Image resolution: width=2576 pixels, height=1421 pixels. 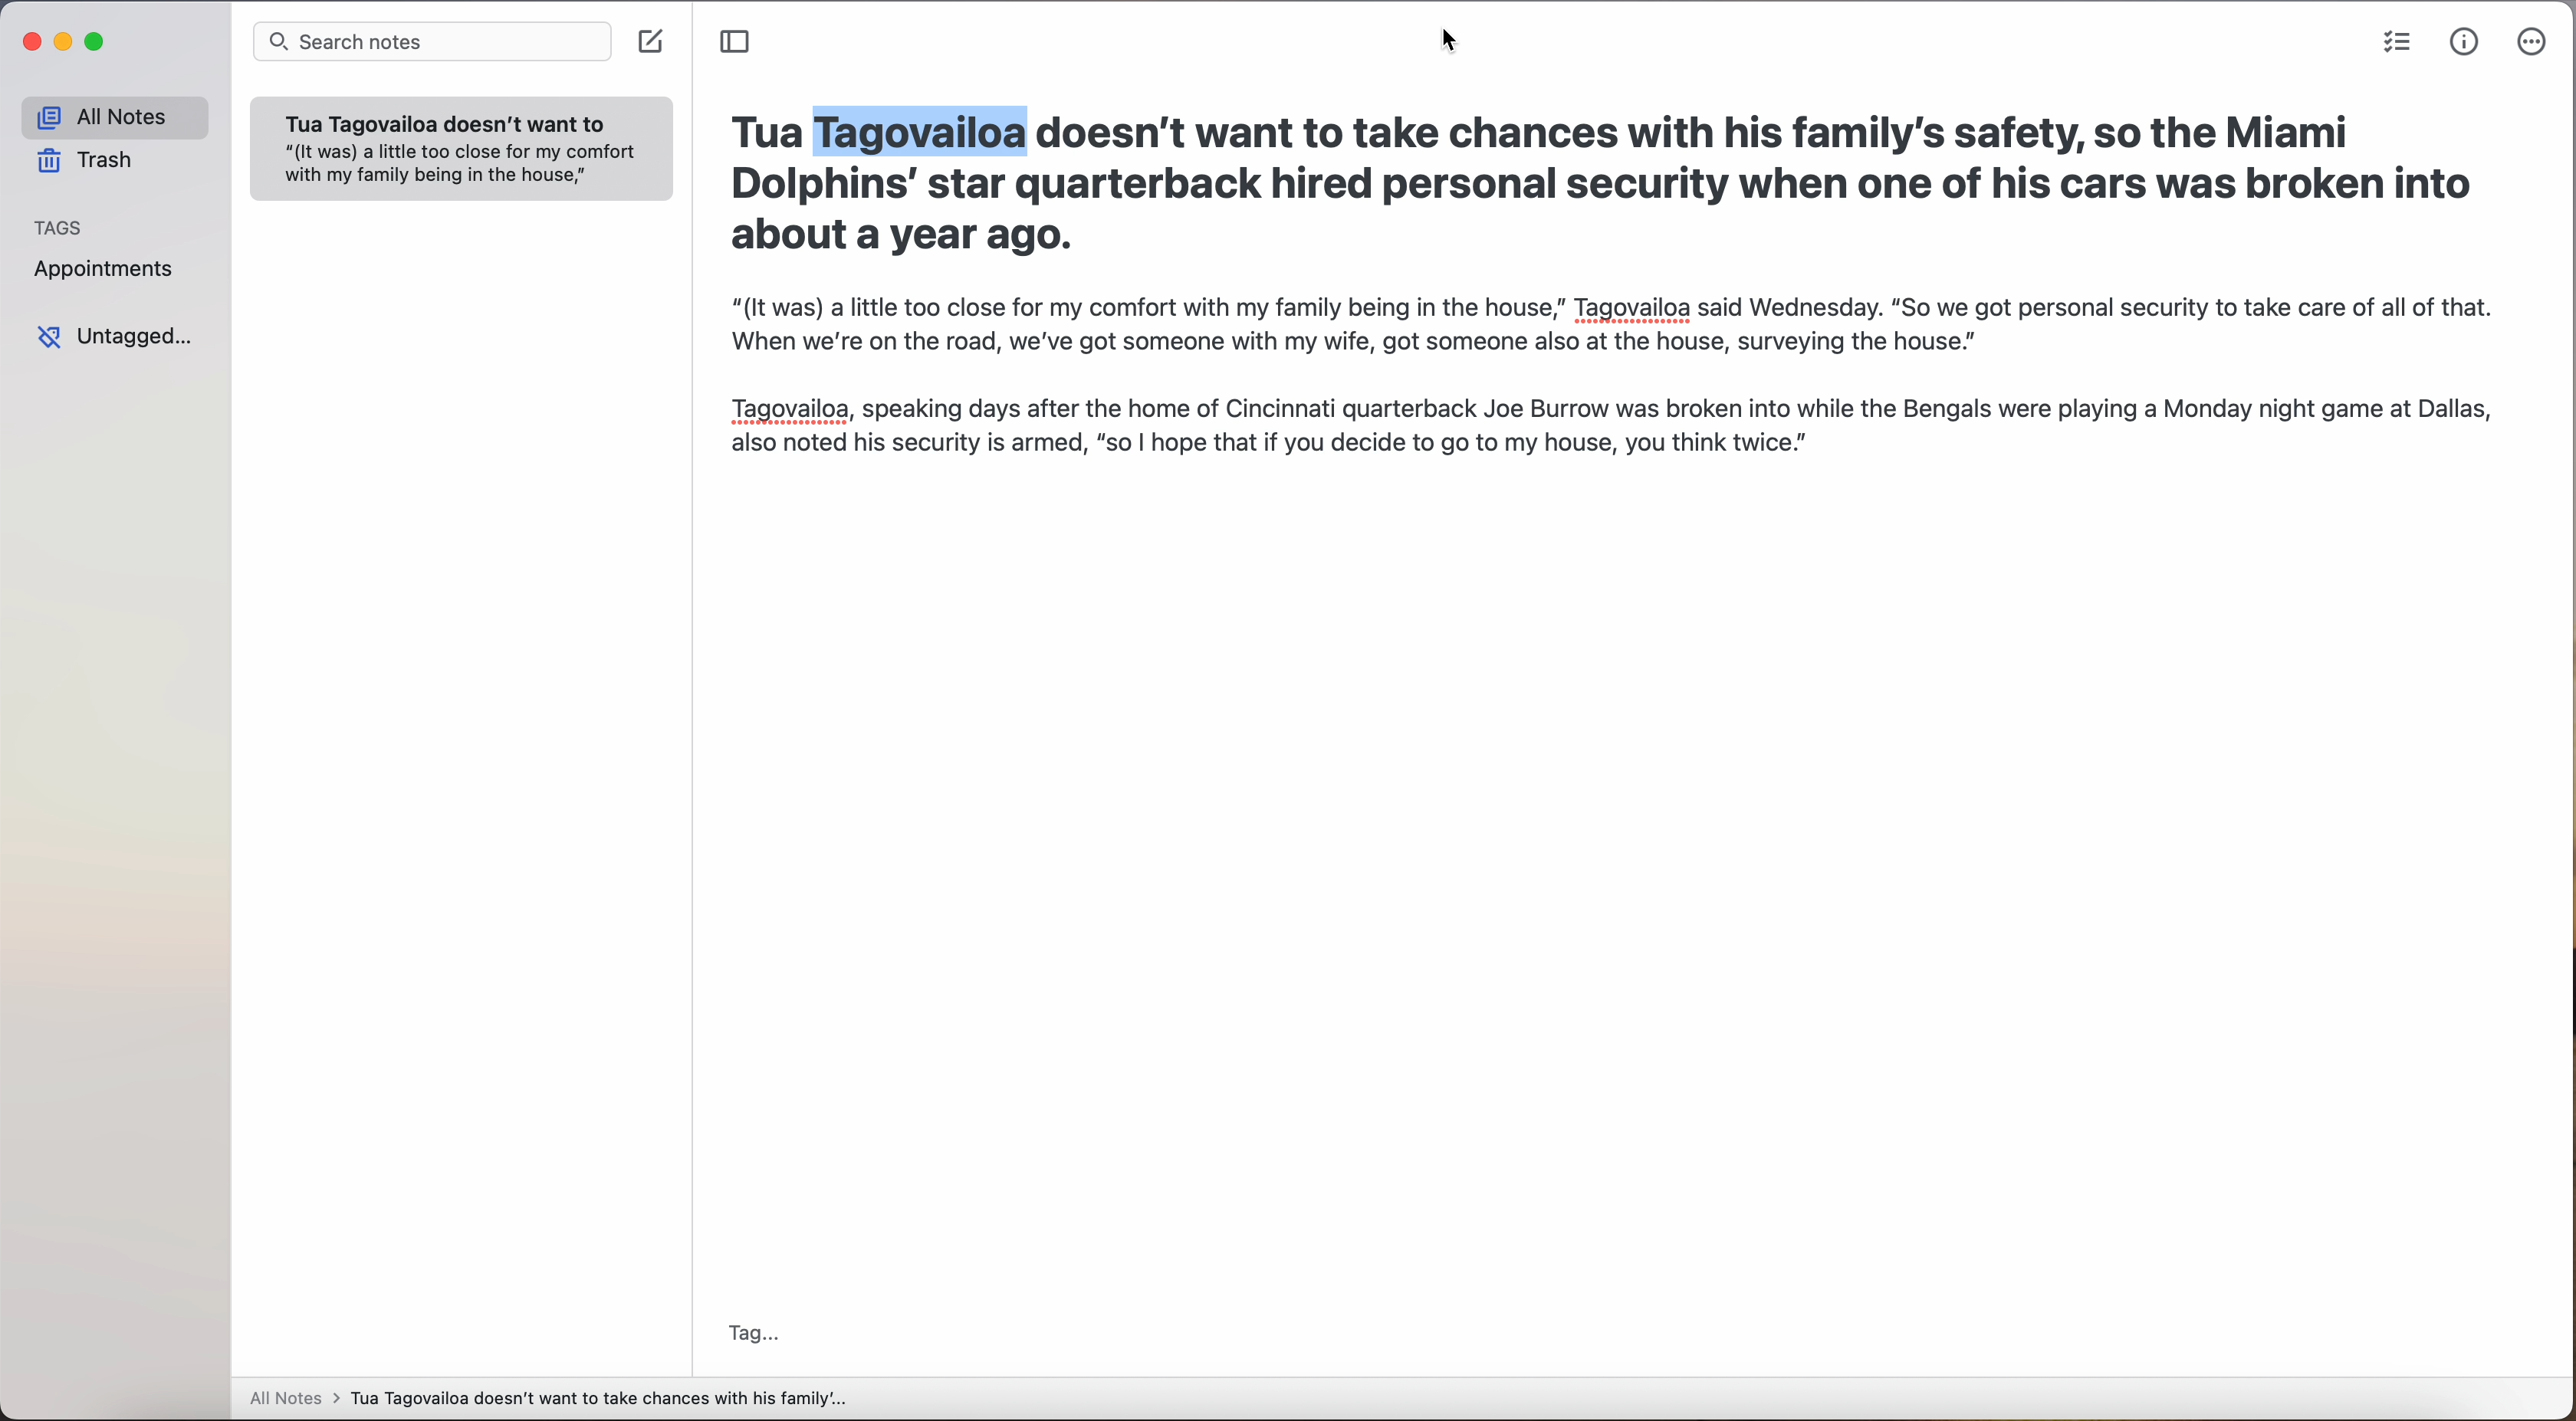 I want to click on all notes, so click(x=113, y=115).